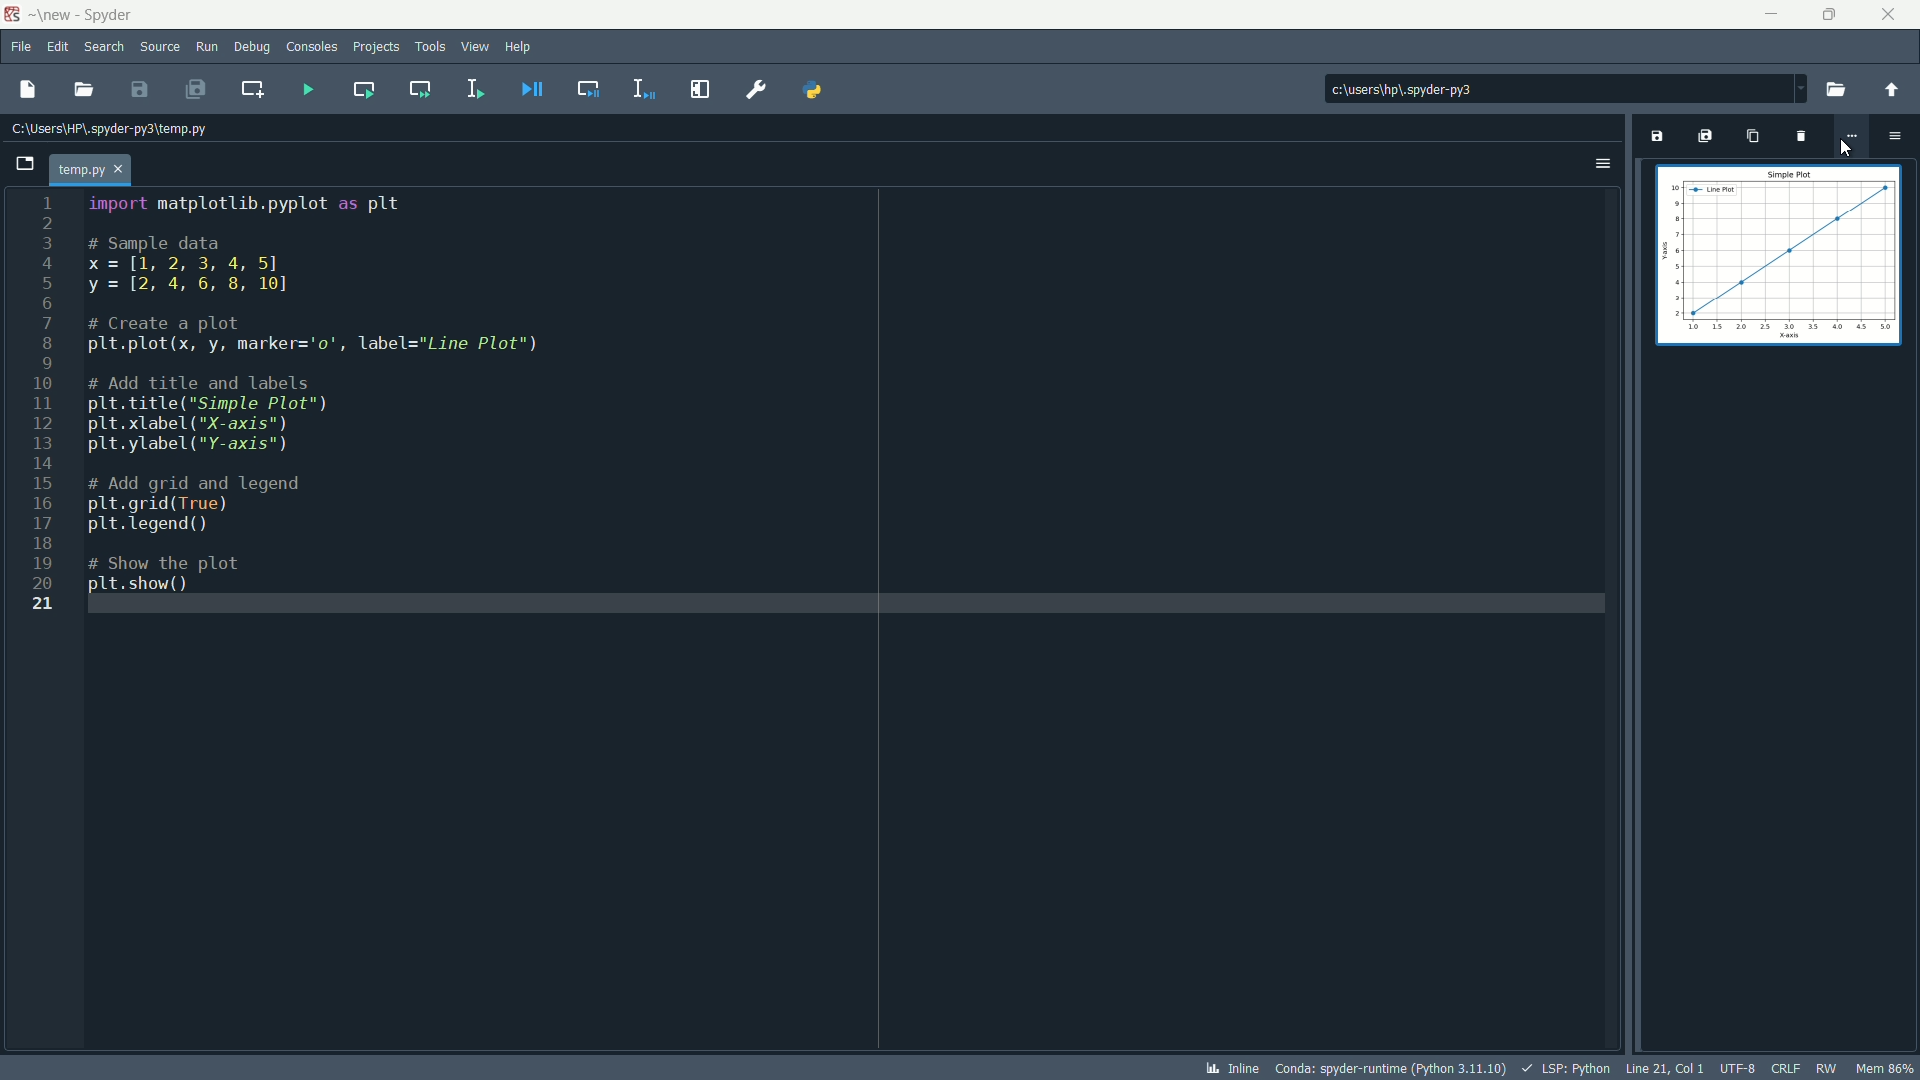 The image size is (1920, 1080). What do you see at coordinates (159, 47) in the screenshot?
I see `source menu` at bounding box center [159, 47].